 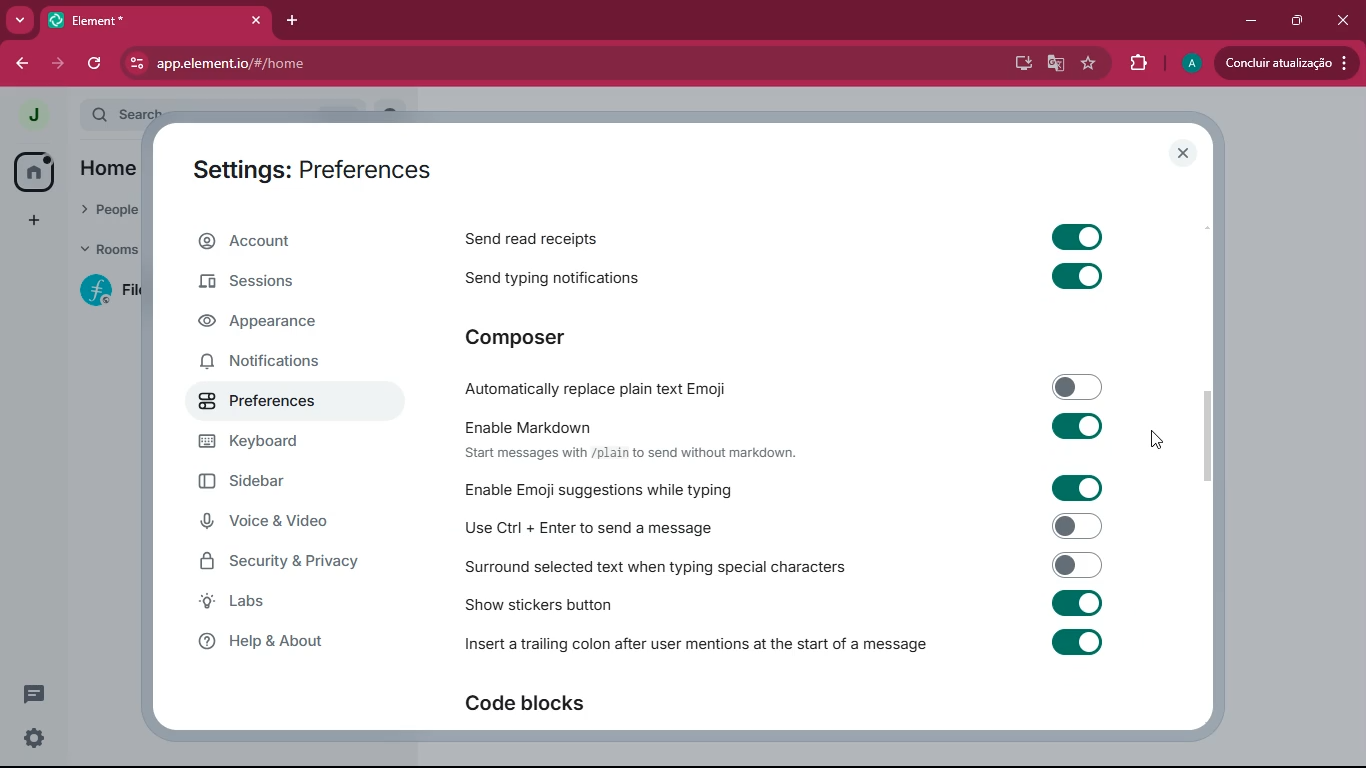 I want to click on automatically replace, so click(x=598, y=387).